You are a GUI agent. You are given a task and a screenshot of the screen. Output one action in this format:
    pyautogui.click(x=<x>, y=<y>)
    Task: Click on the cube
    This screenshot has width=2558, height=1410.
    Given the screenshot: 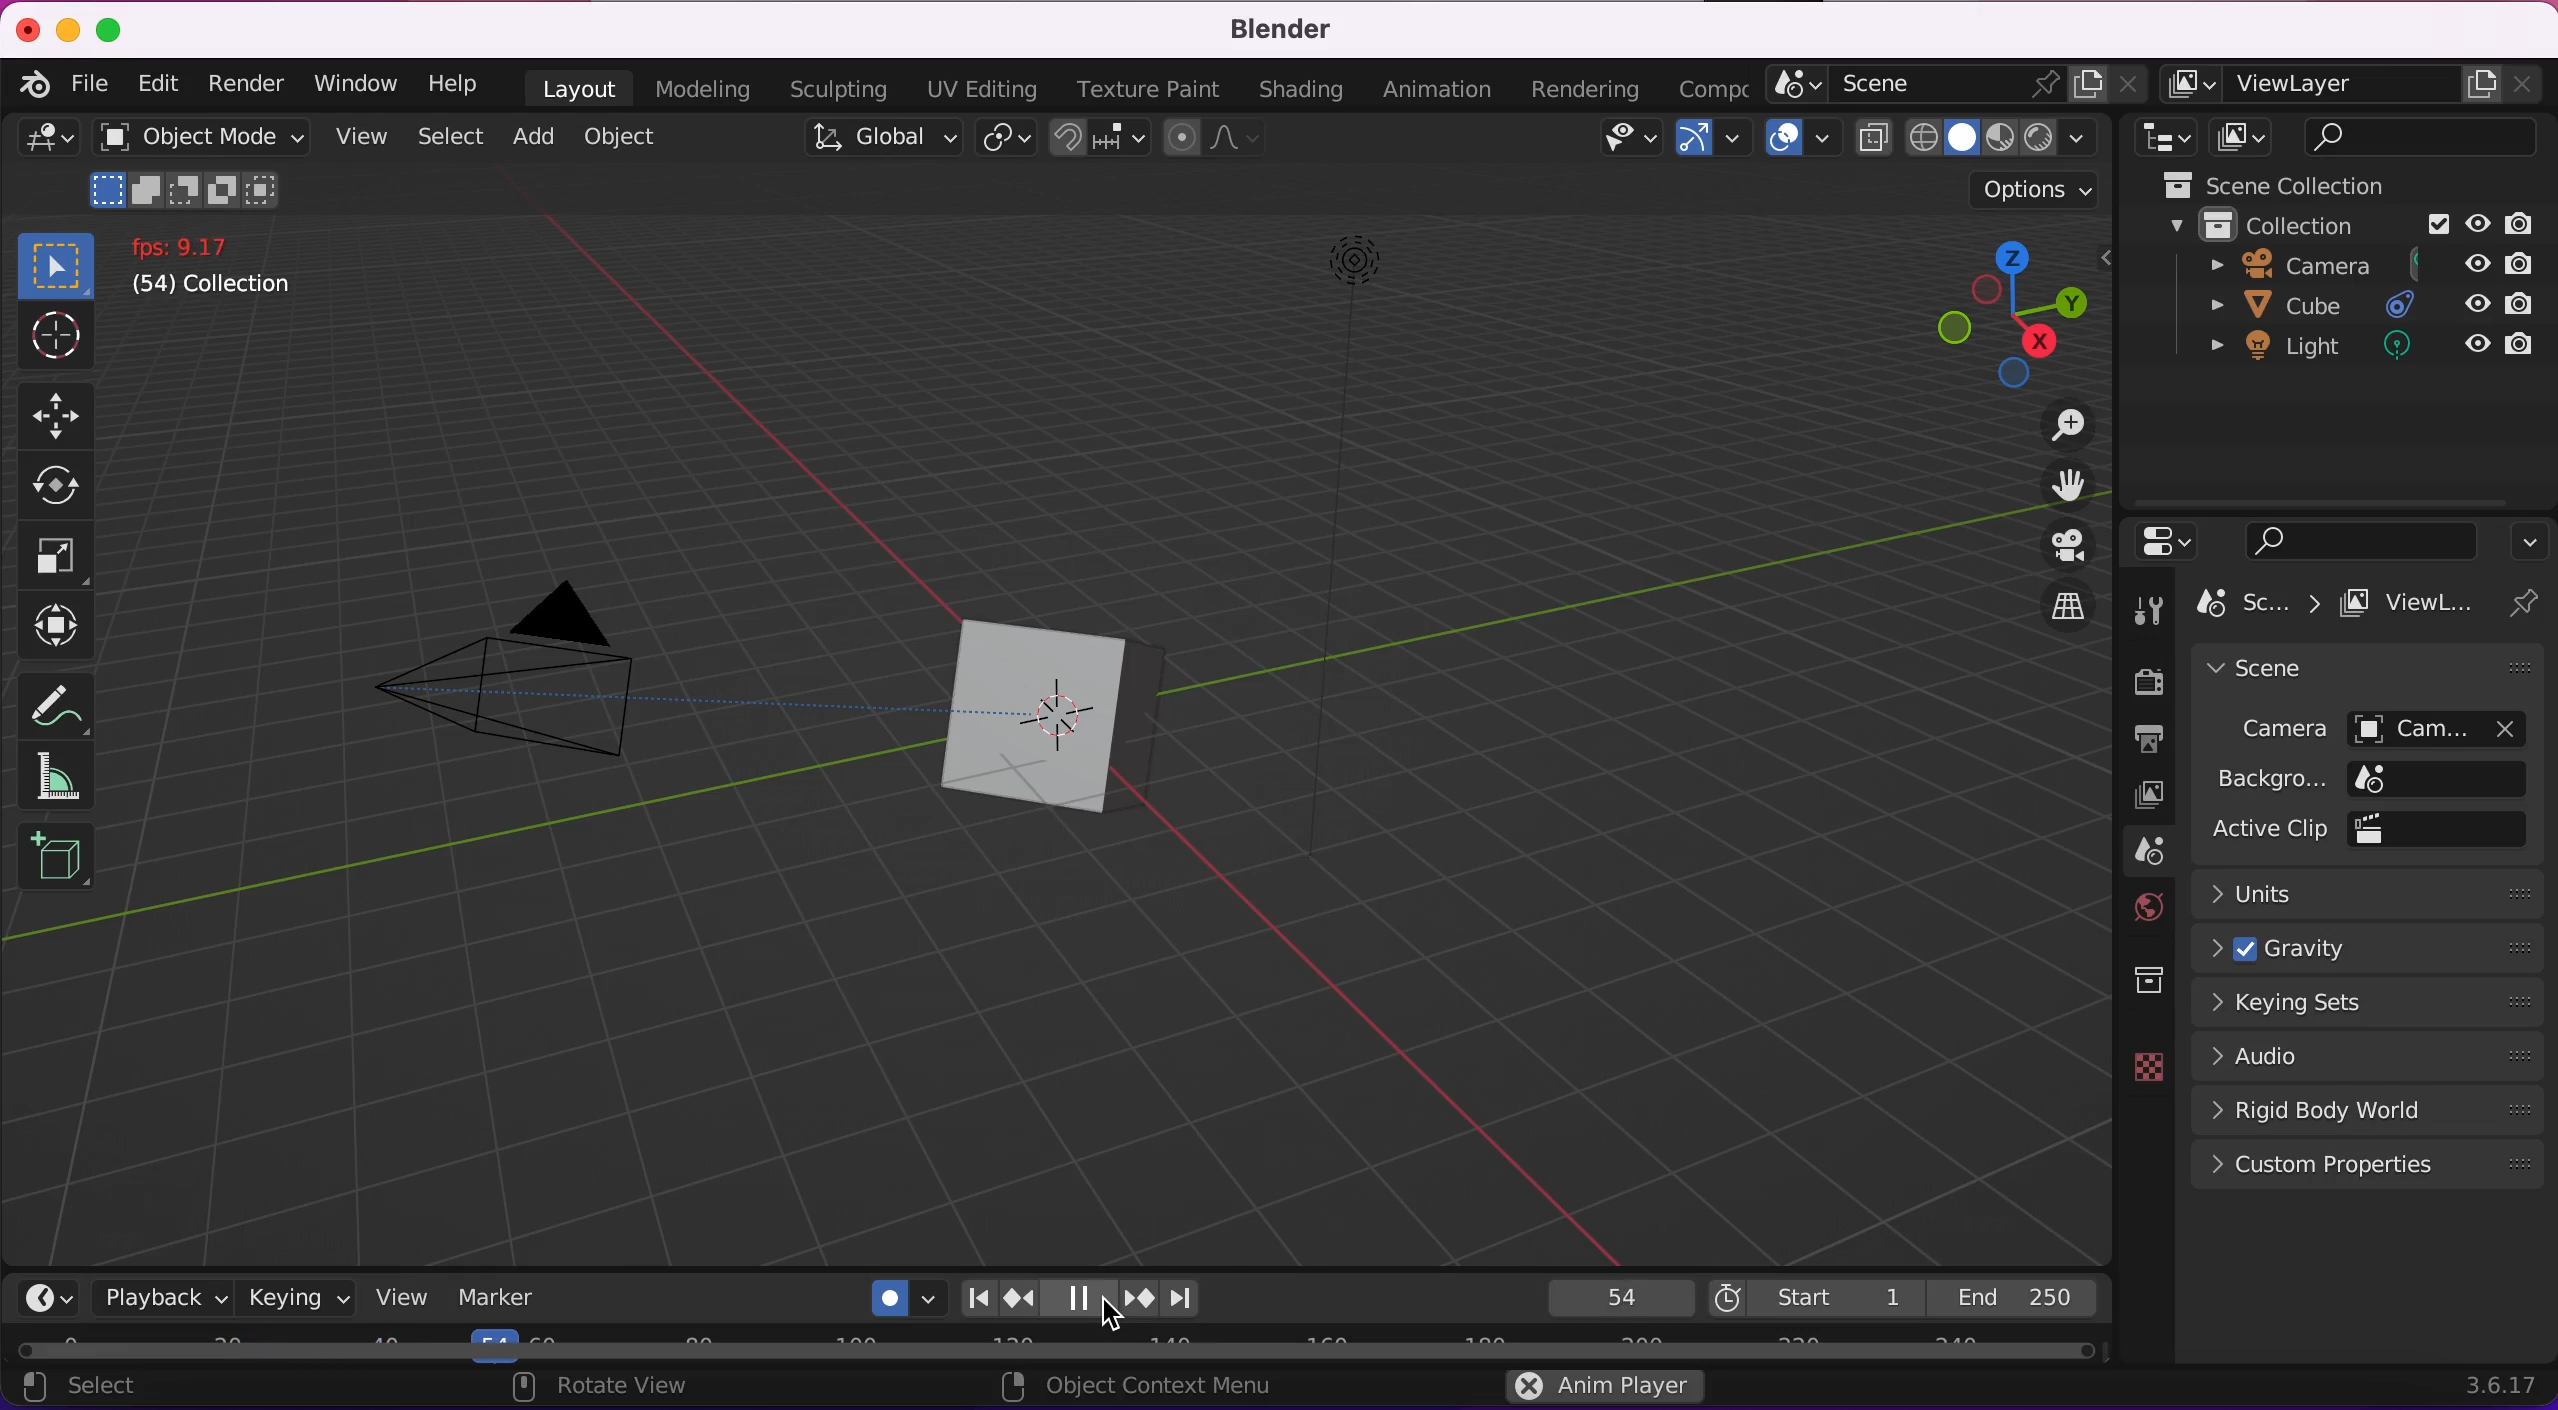 What is the action you would take?
    pyautogui.click(x=1130, y=719)
    